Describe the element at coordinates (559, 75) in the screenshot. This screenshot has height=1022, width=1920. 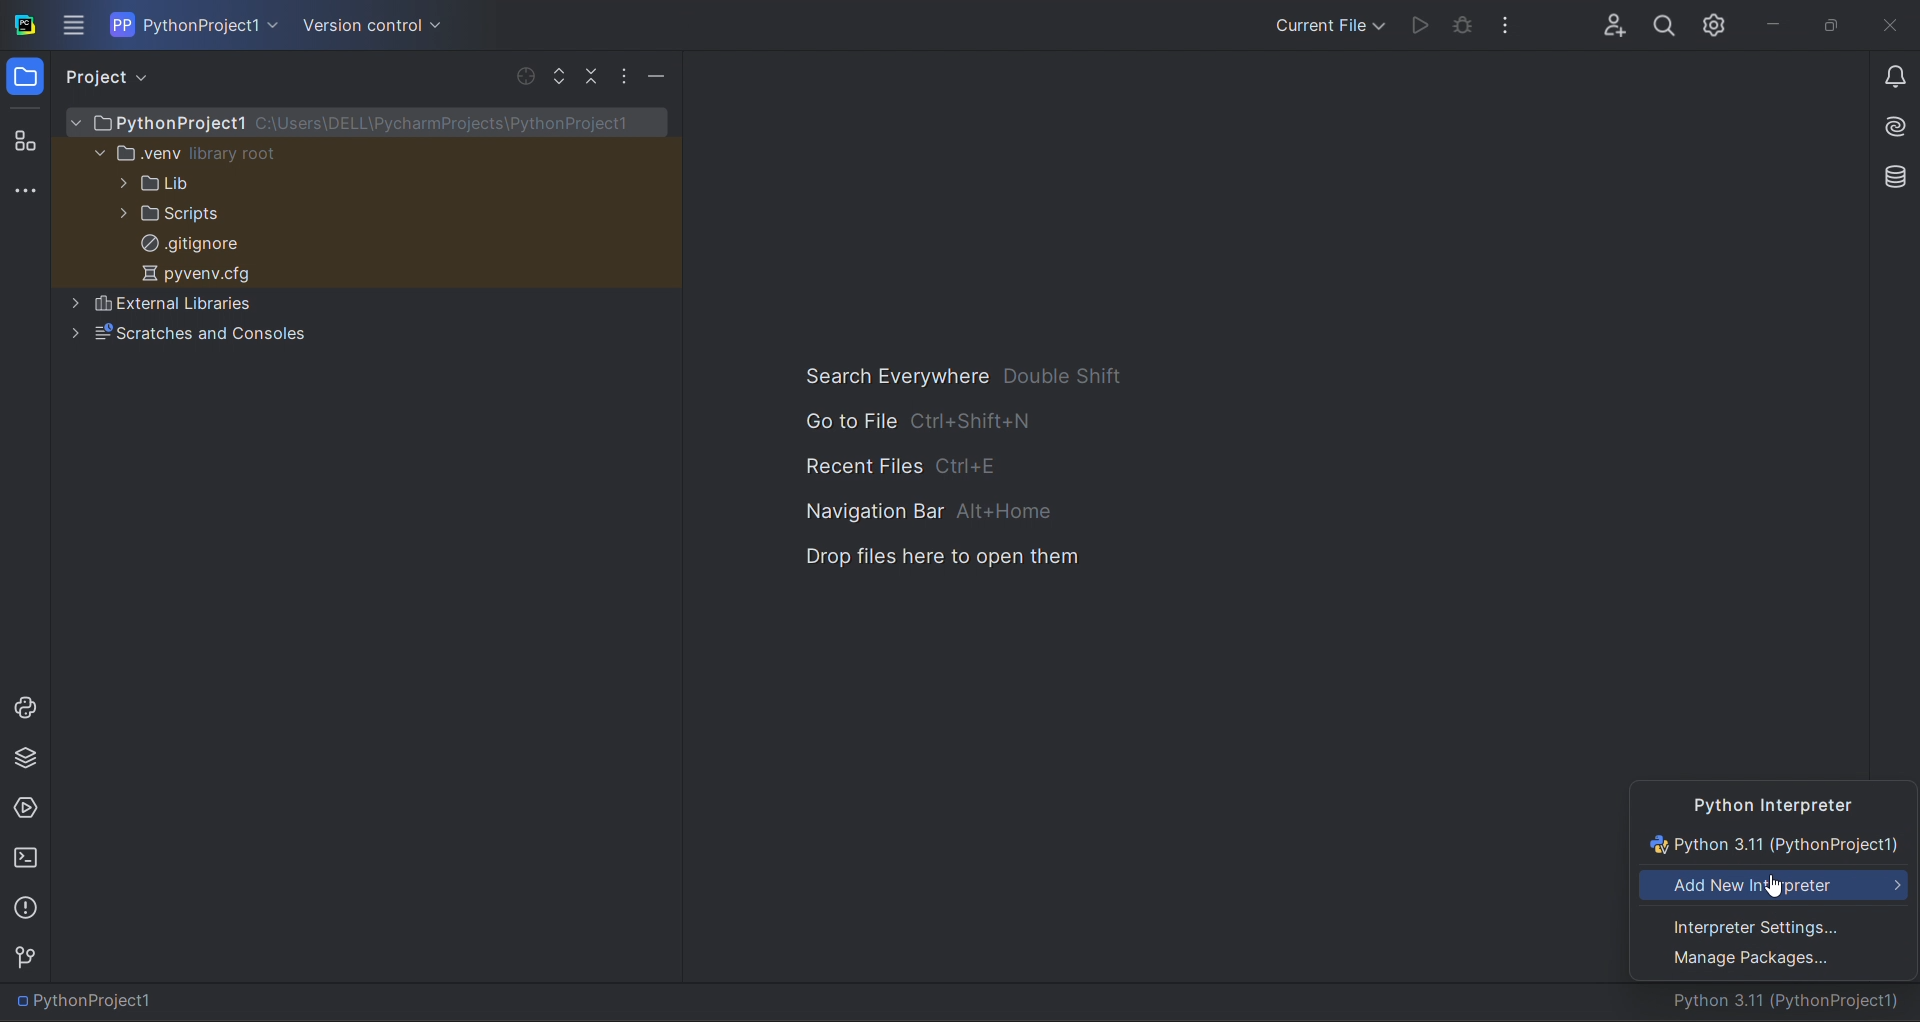
I see `expand file` at that location.